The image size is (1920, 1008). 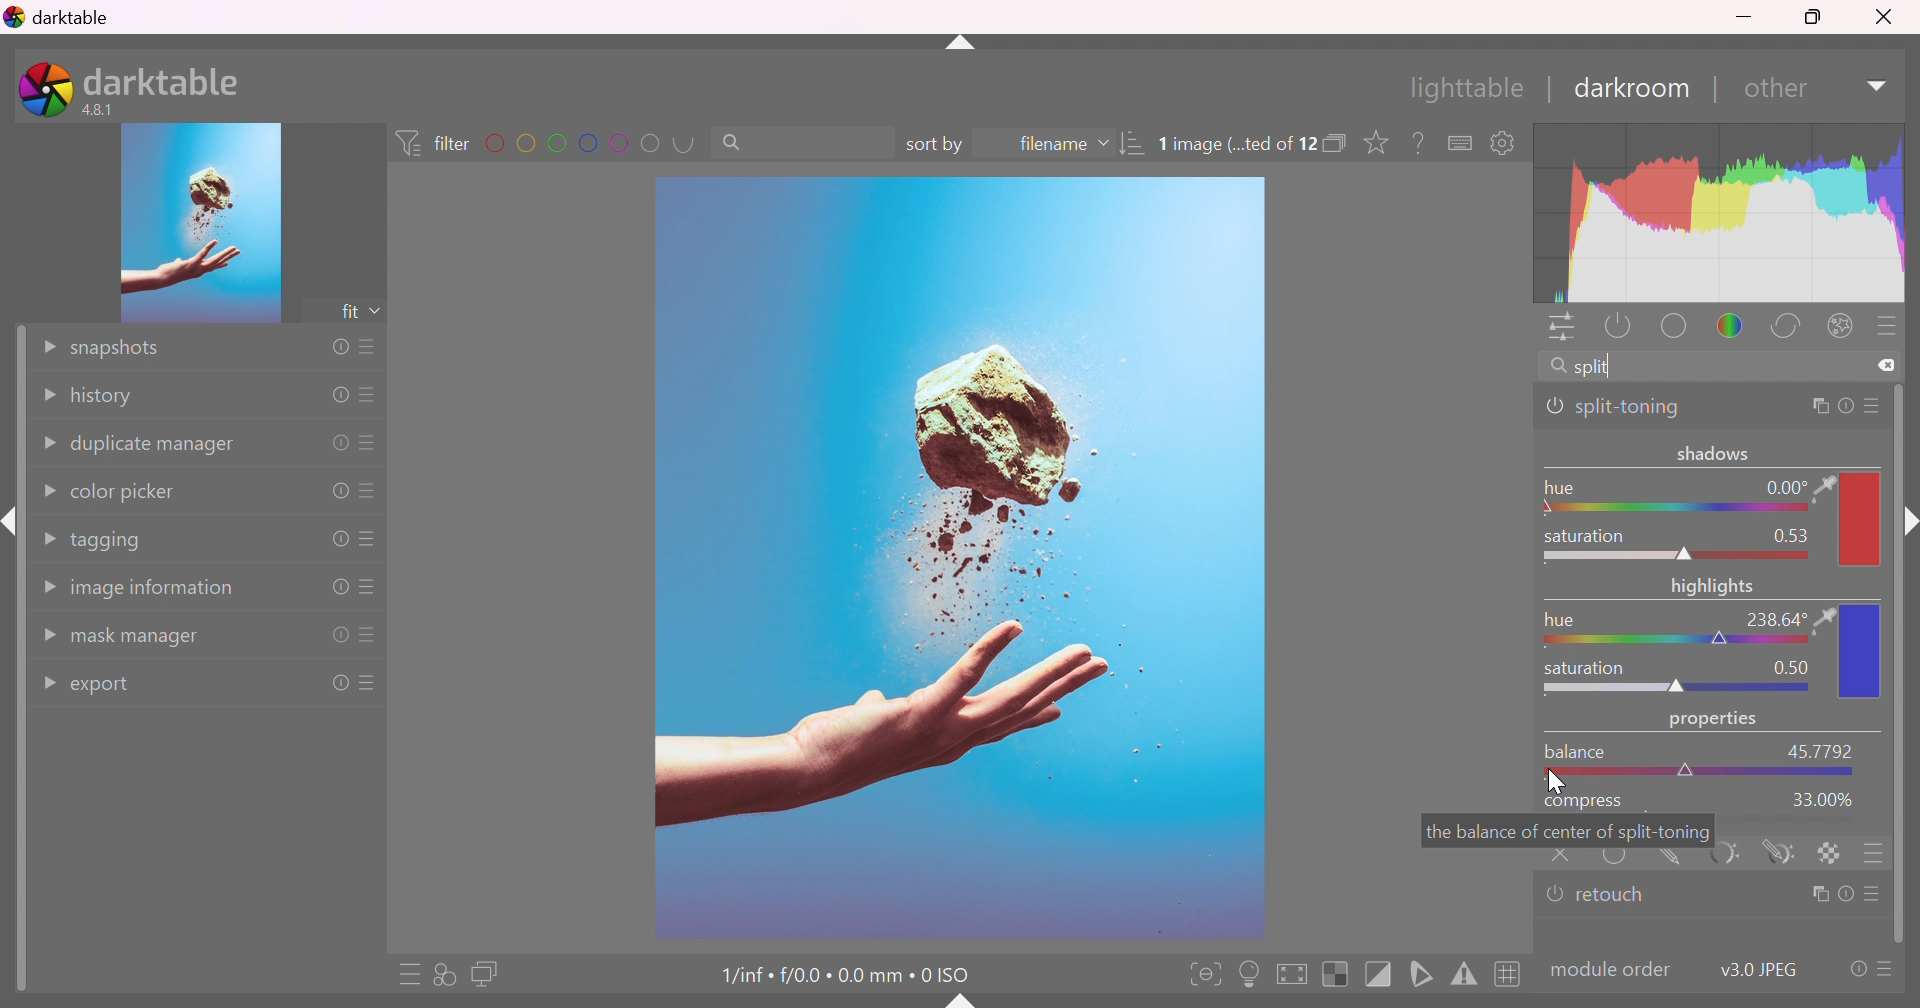 What do you see at coordinates (1908, 518) in the screenshot?
I see `shift+ctrl+r` at bounding box center [1908, 518].